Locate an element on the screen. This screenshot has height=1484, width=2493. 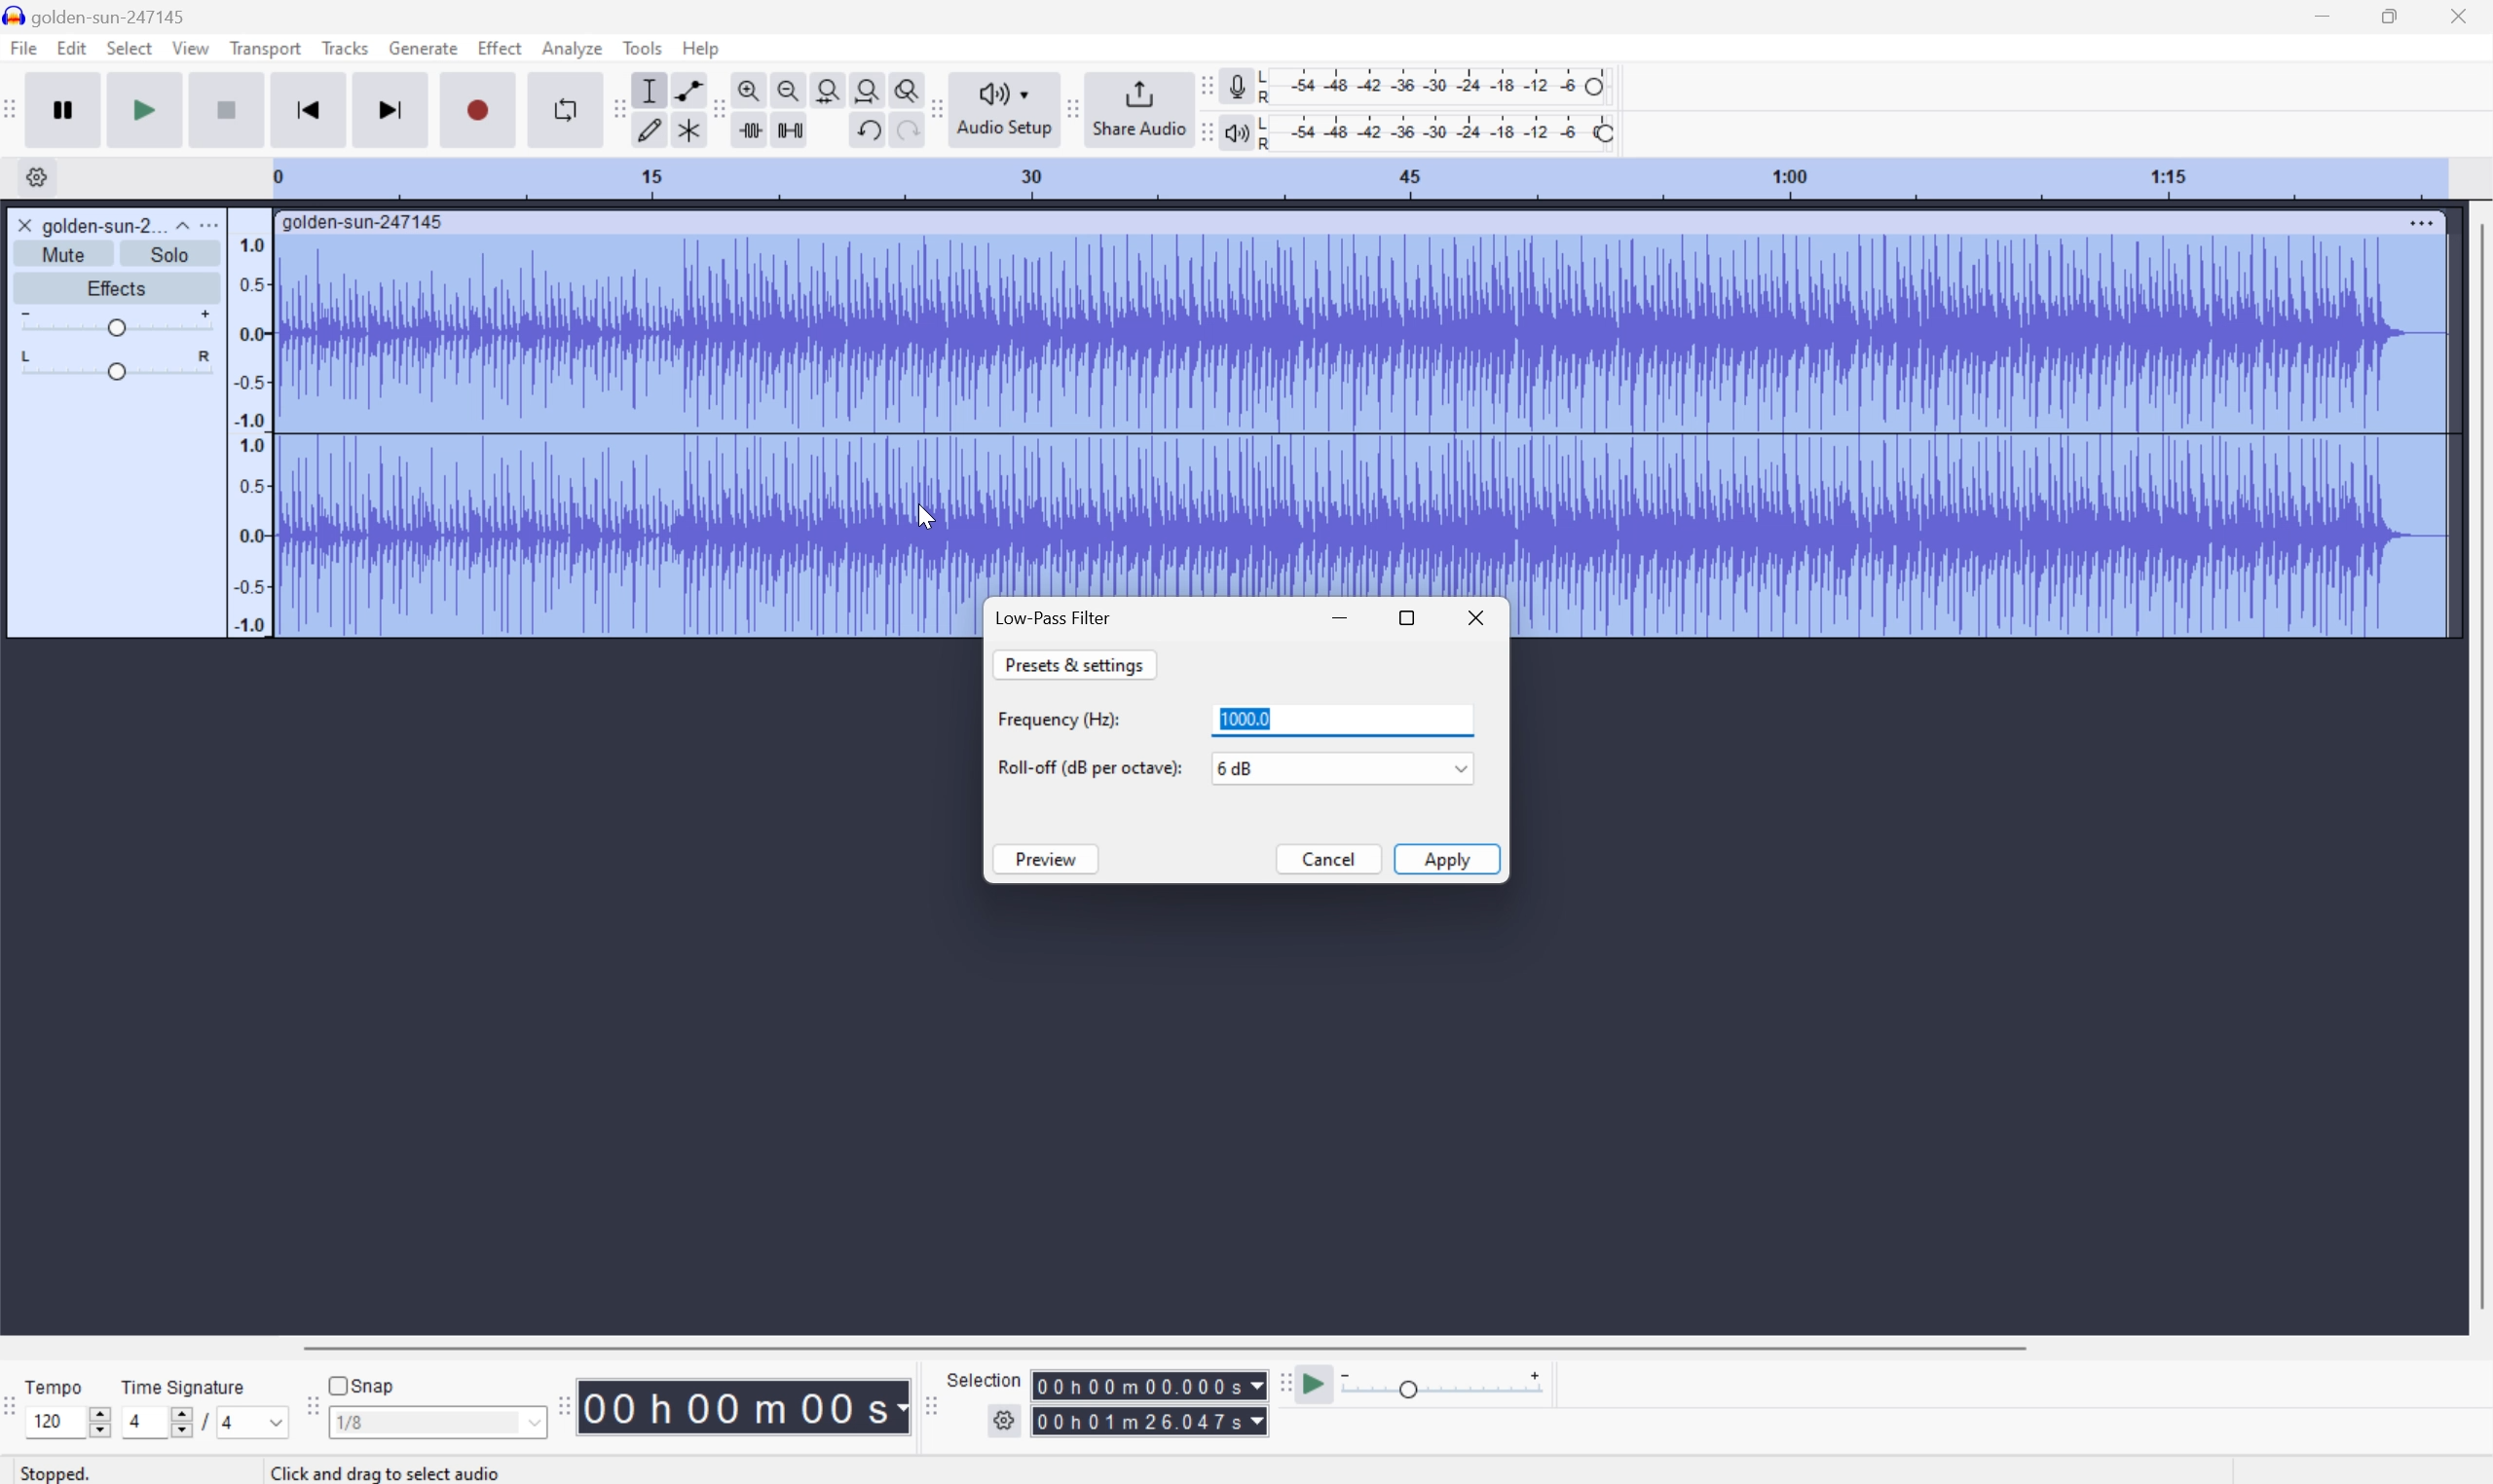
Zoom toggle is located at coordinates (899, 86).